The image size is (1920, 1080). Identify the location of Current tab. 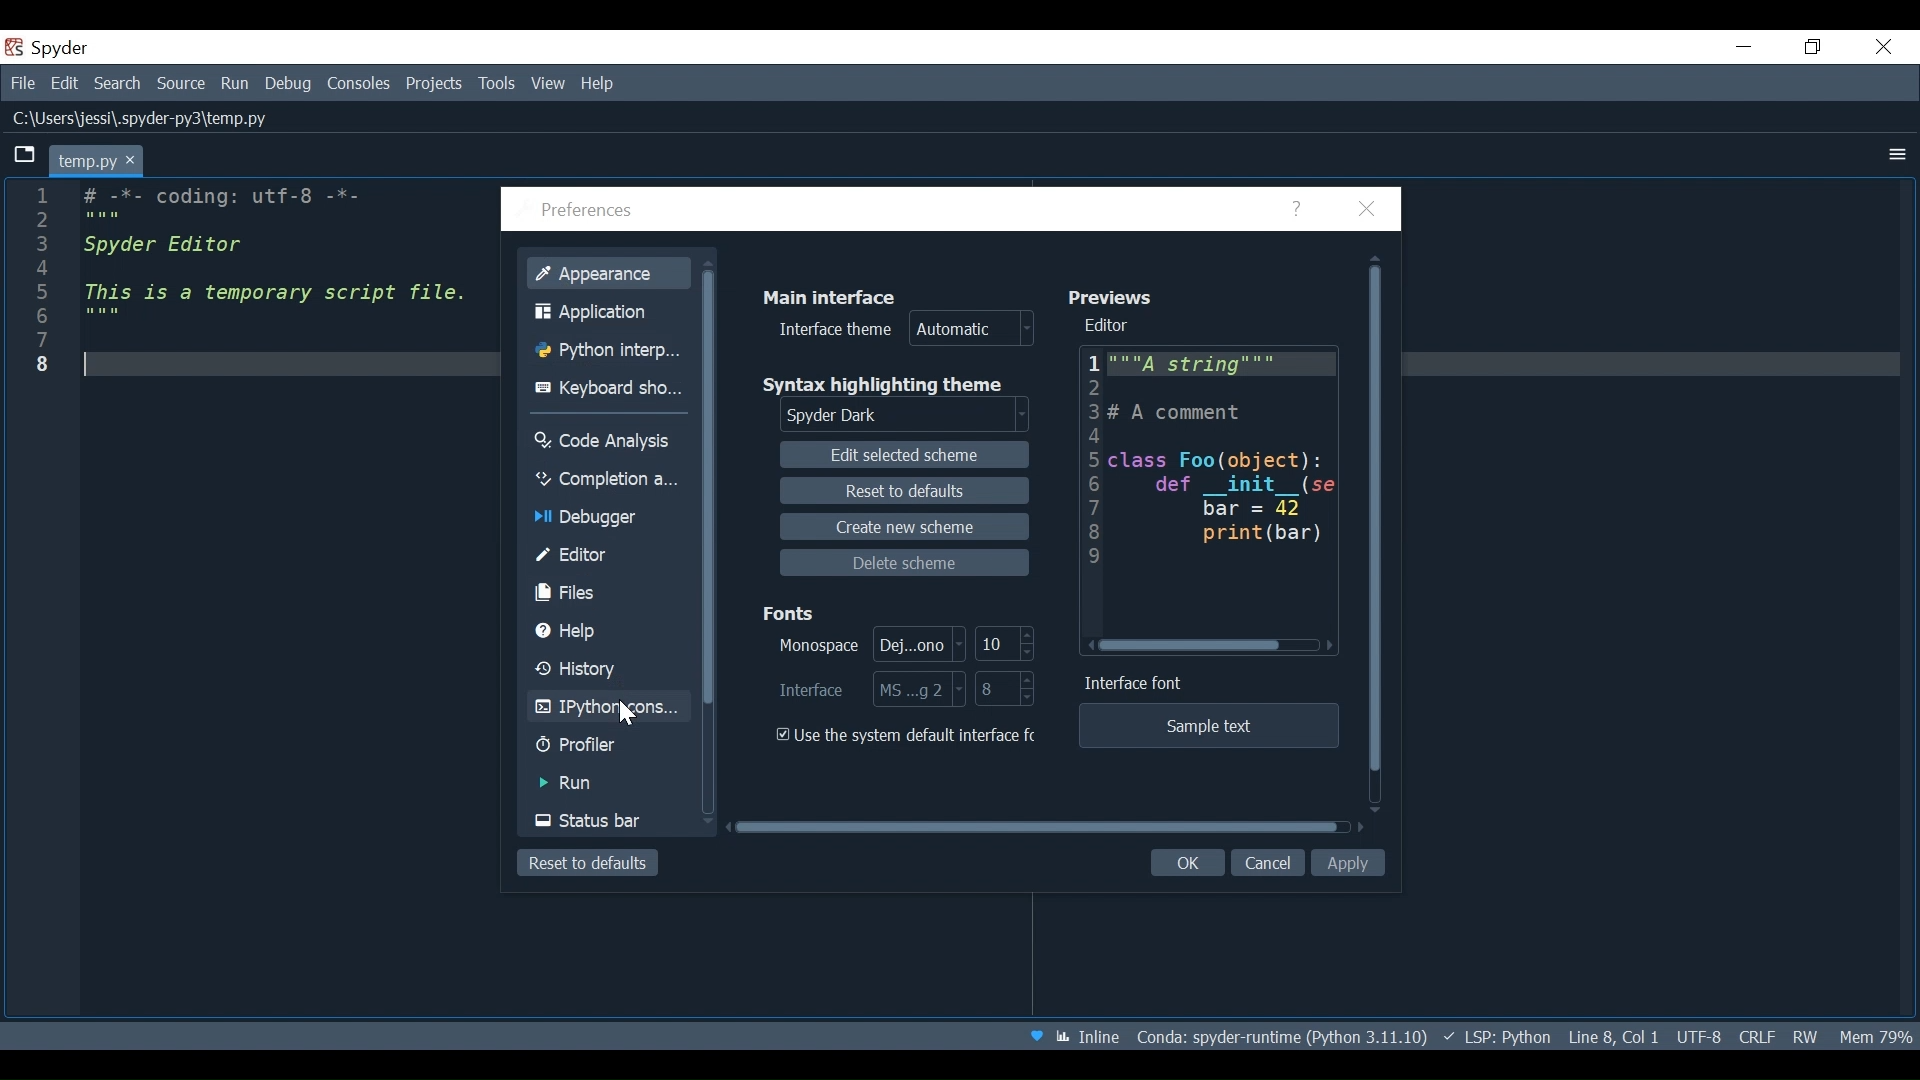
(97, 160).